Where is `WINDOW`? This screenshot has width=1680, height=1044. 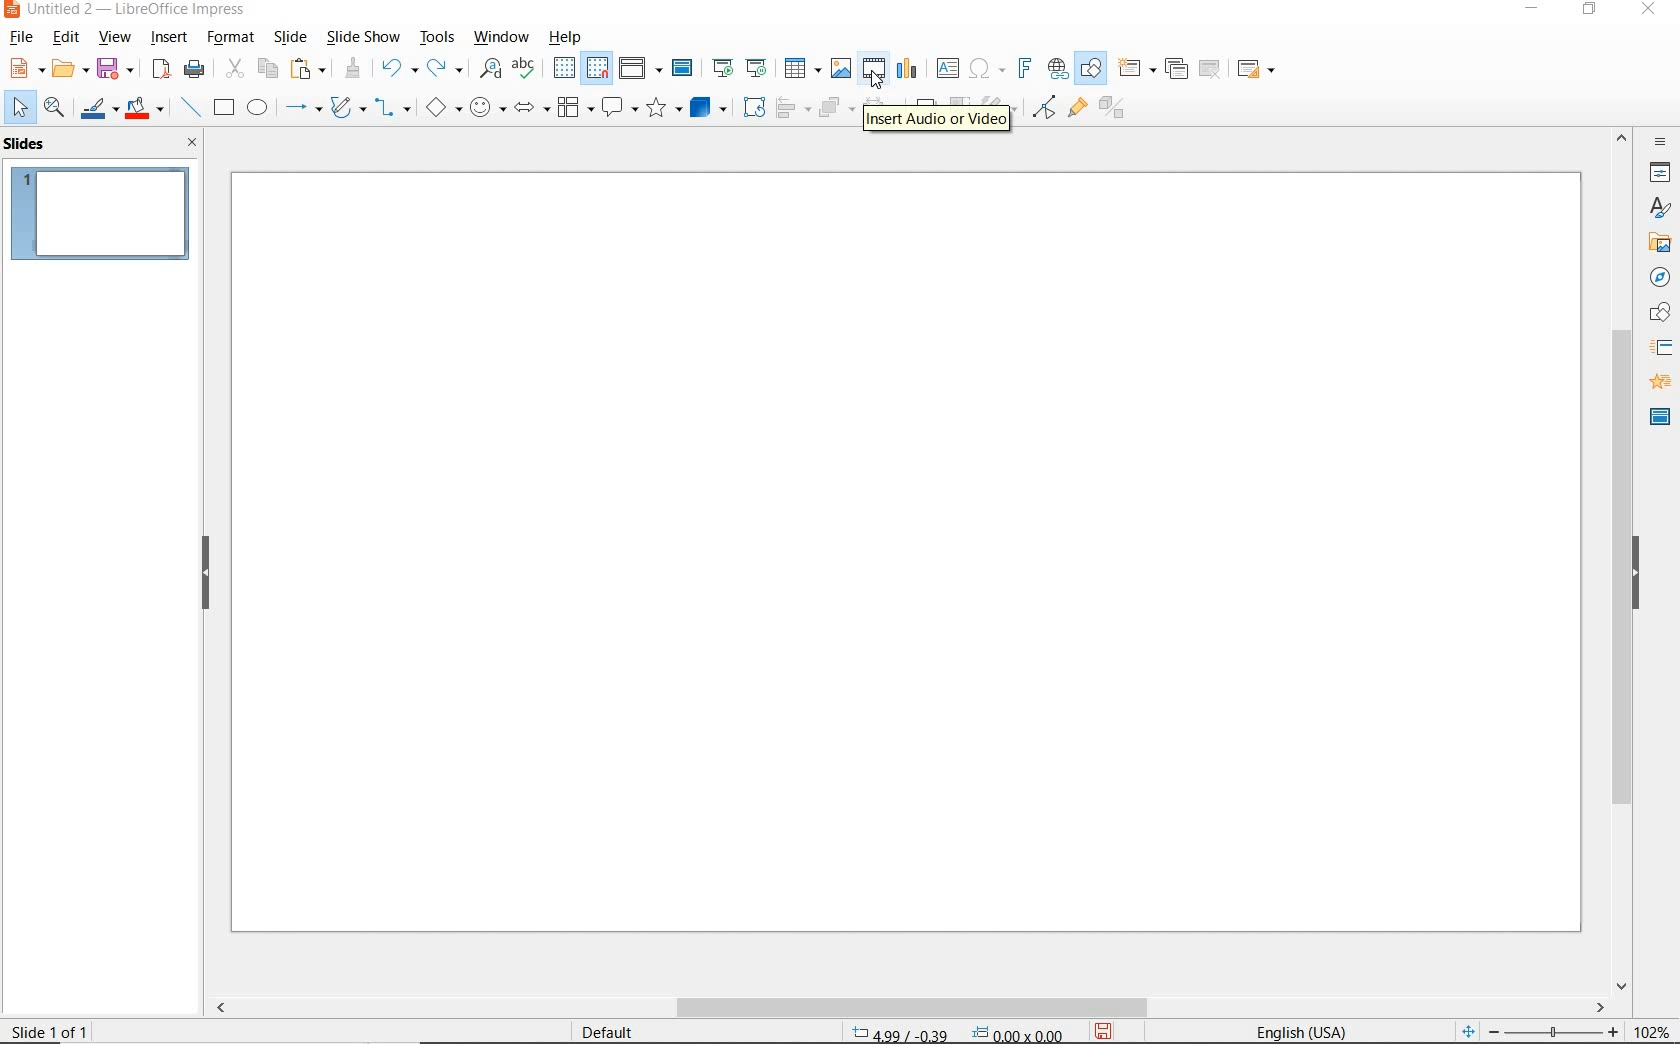 WINDOW is located at coordinates (499, 38).